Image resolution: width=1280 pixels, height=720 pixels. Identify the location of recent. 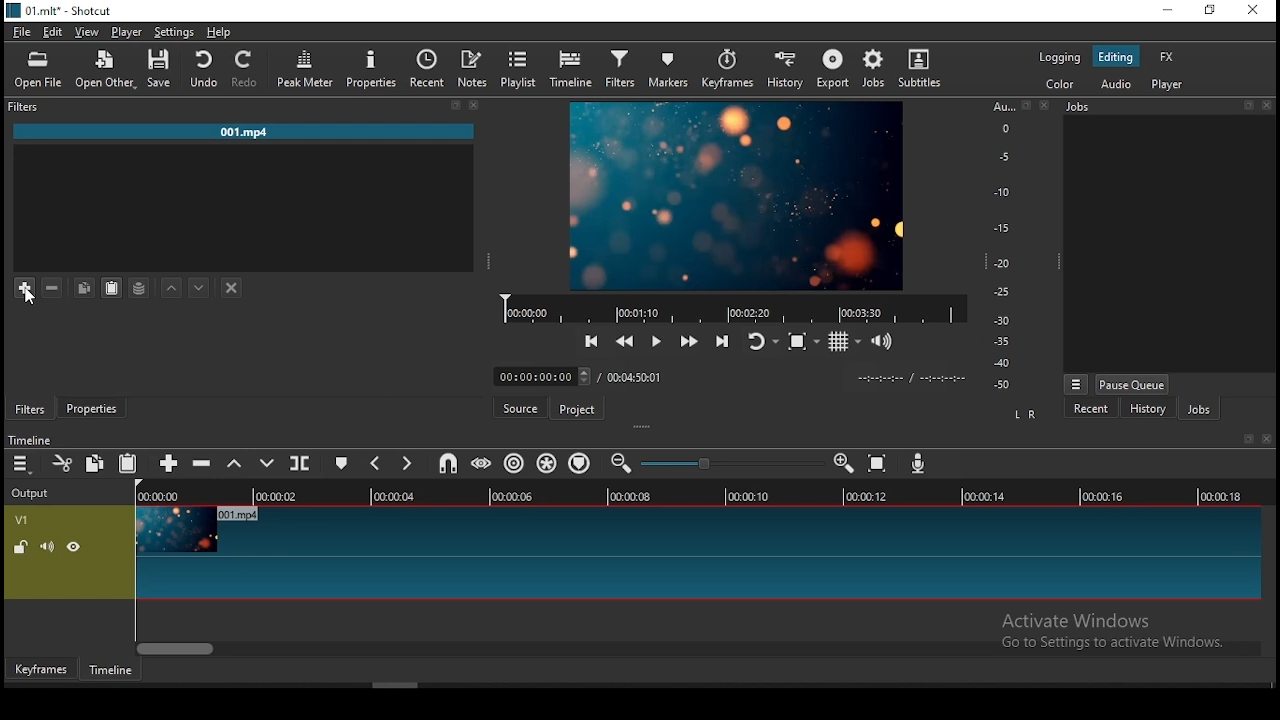
(430, 70).